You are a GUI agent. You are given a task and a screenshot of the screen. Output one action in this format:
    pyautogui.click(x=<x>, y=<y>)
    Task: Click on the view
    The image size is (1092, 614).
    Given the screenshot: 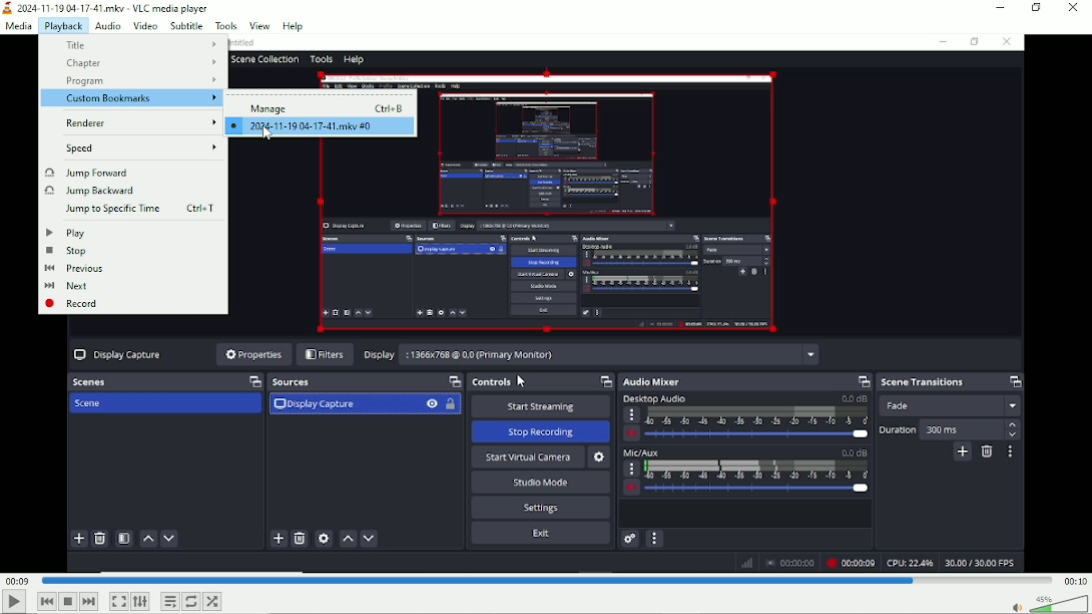 What is the action you would take?
    pyautogui.click(x=260, y=25)
    